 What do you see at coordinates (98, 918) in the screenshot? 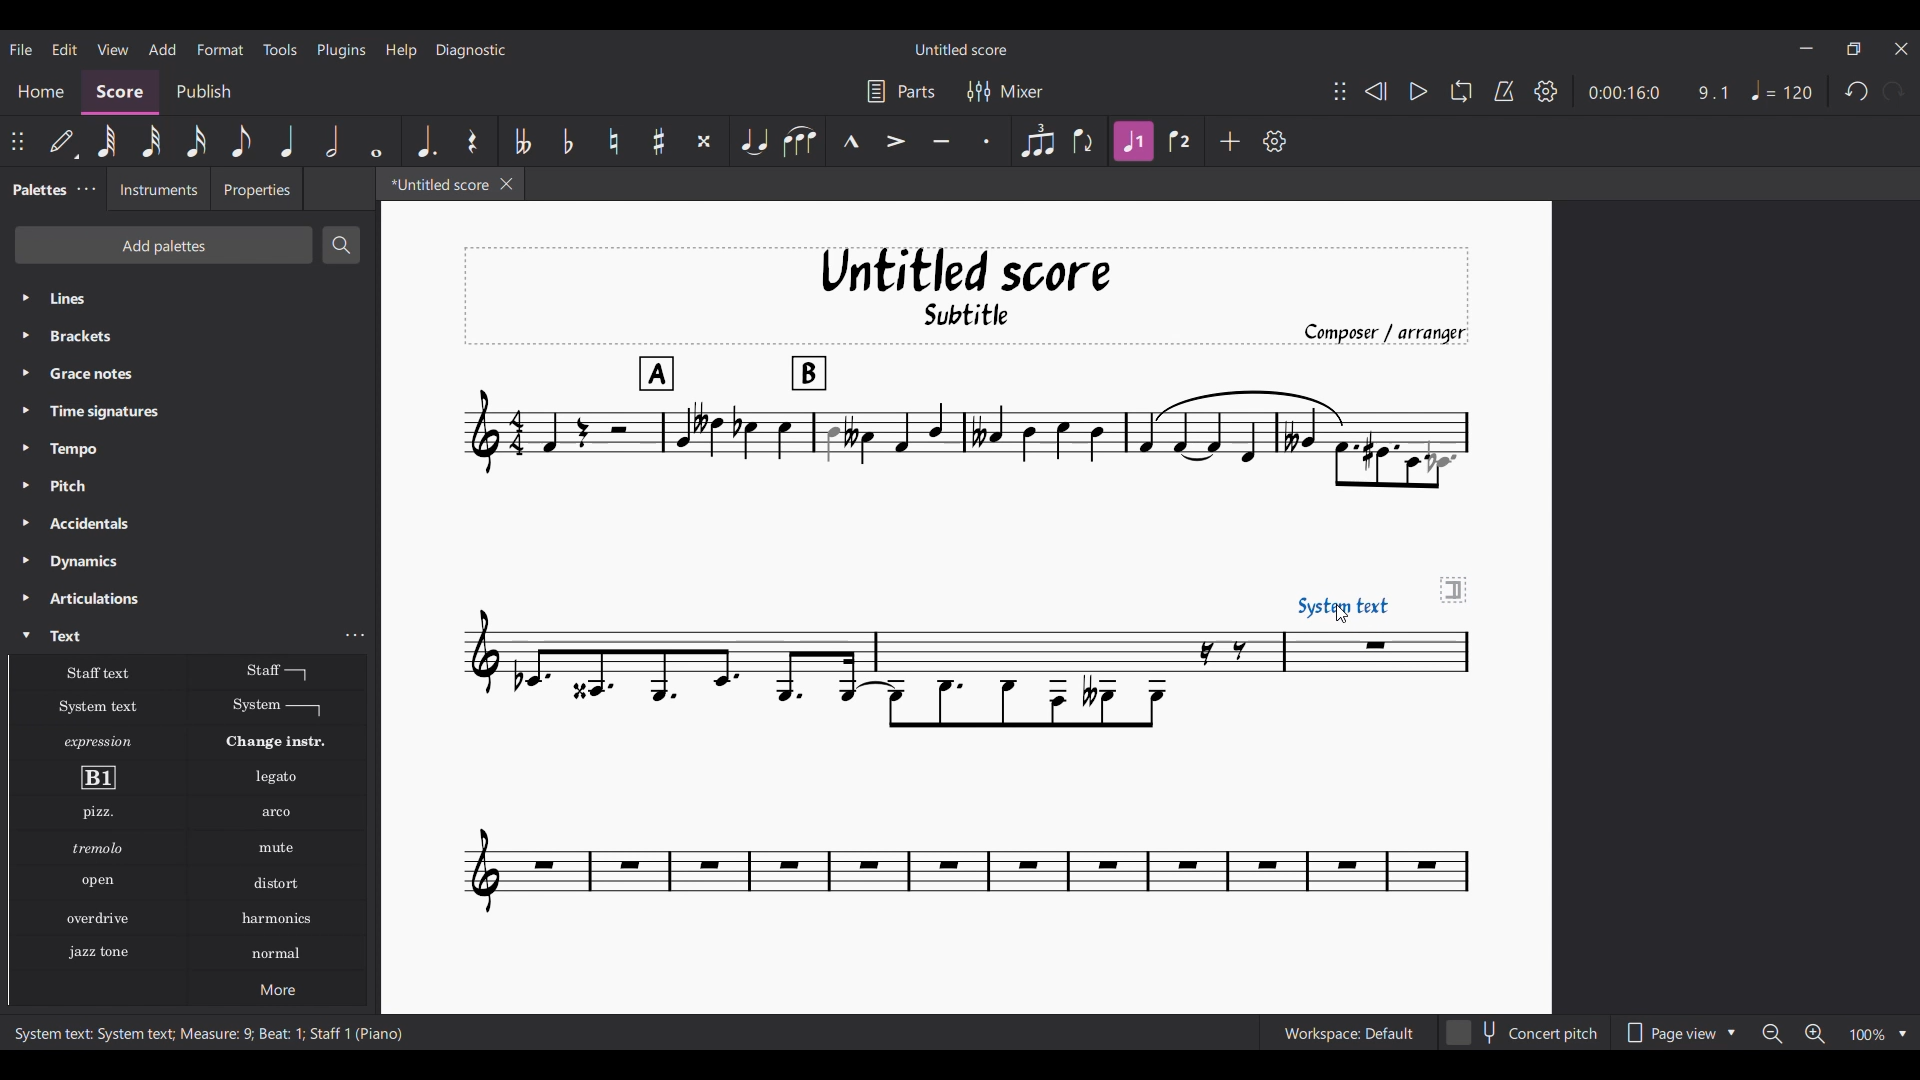
I see `Overdrive` at bounding box center [98, 918].